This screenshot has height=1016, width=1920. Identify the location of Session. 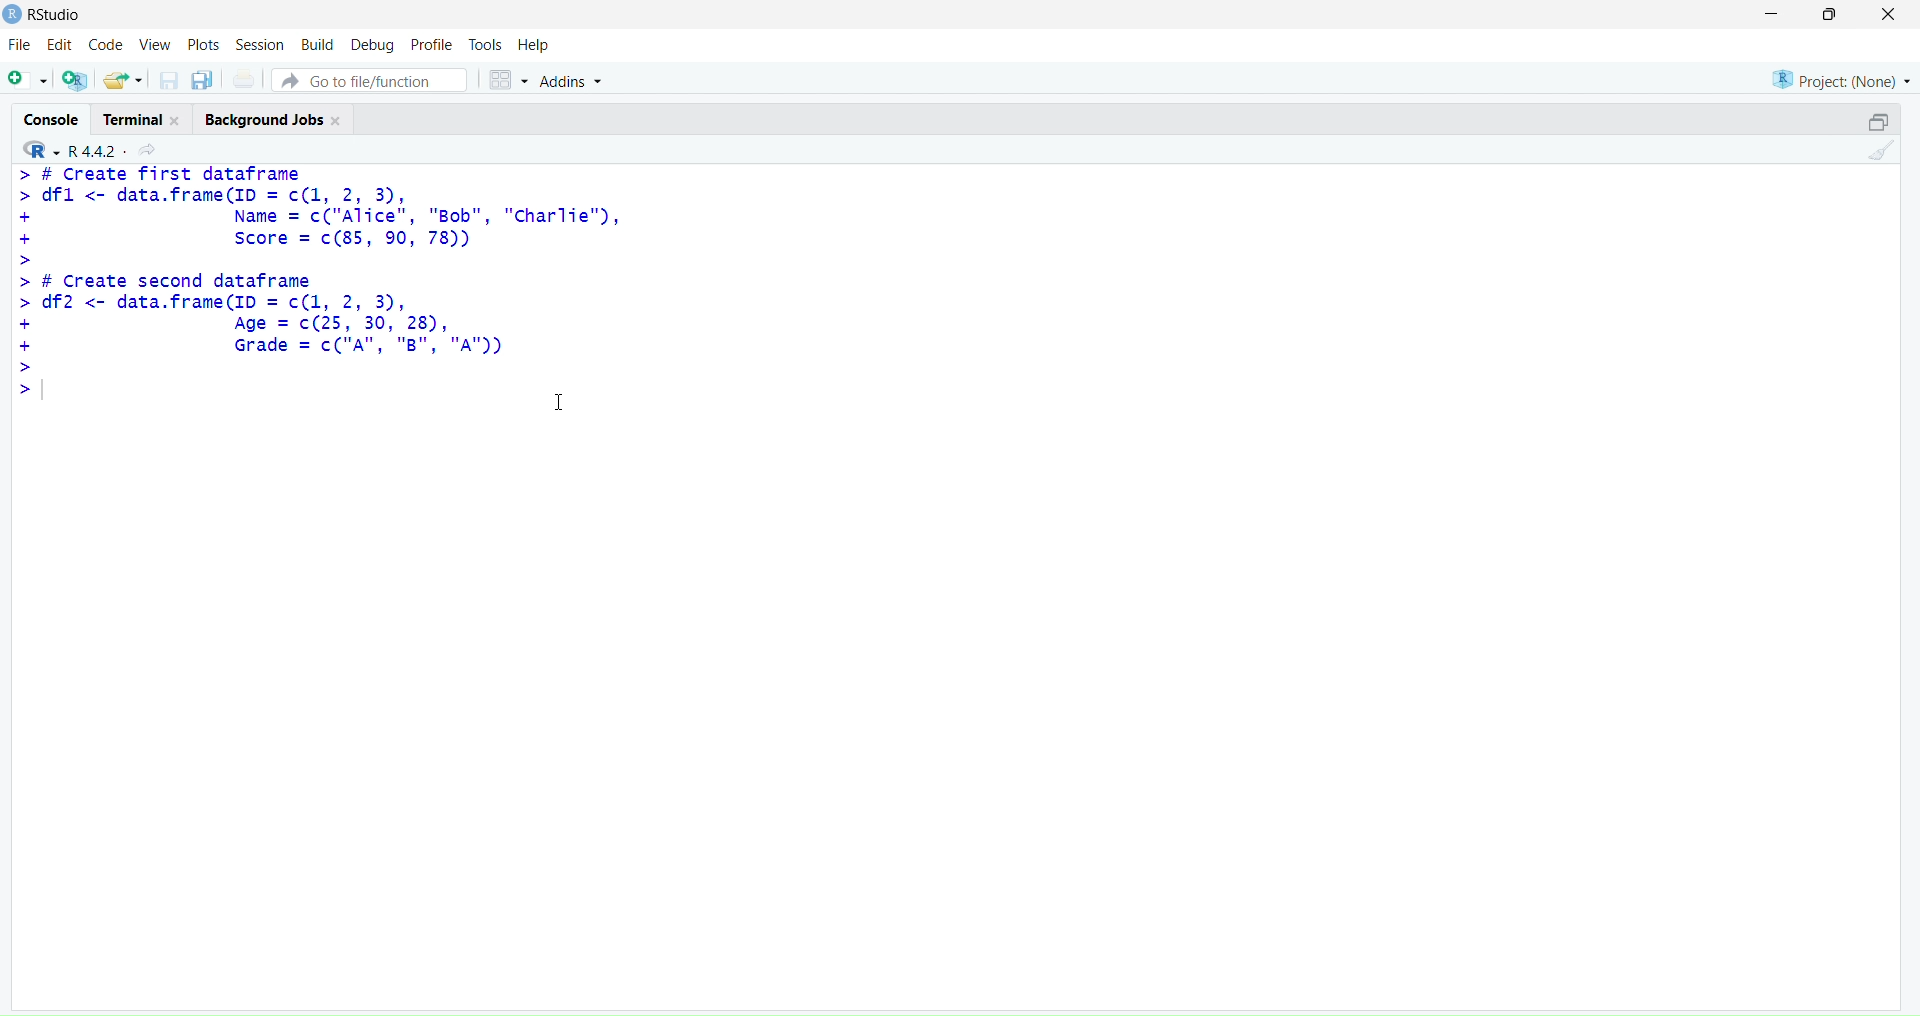
(261, 45).